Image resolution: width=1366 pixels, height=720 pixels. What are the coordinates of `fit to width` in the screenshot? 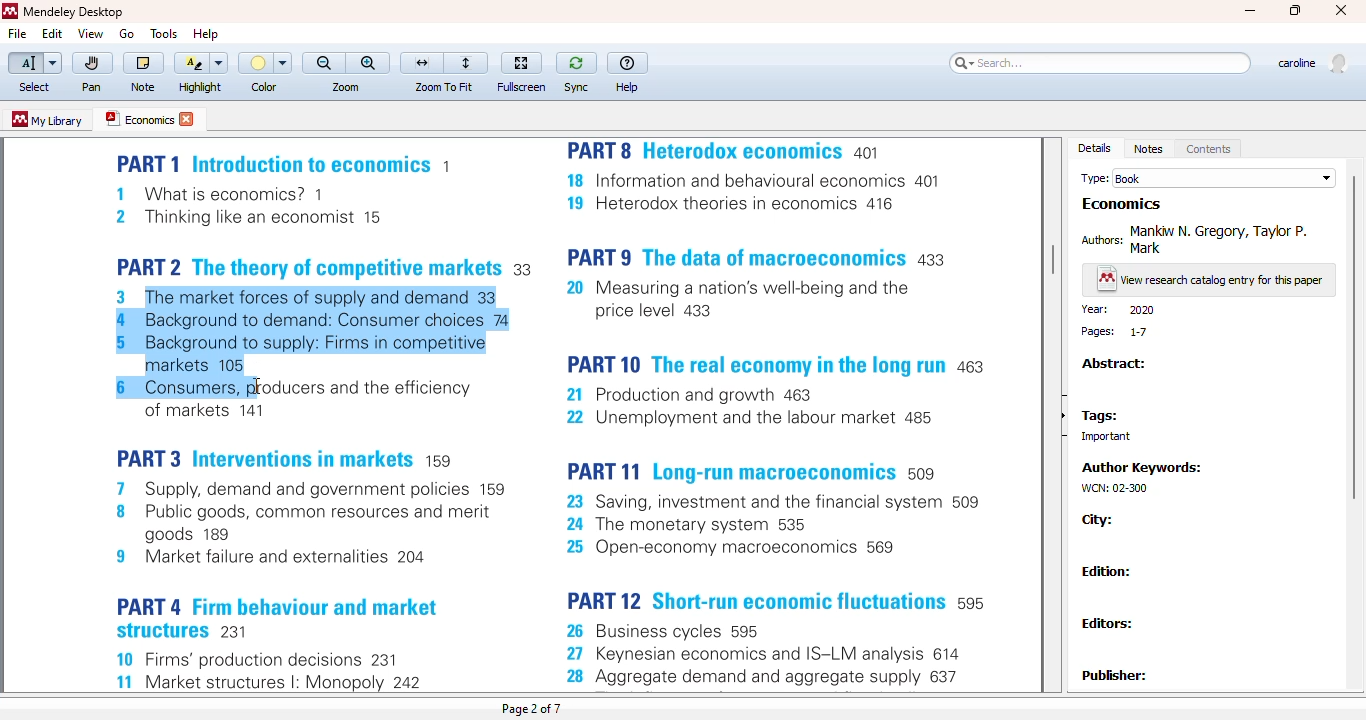 It's located at (422, 63).